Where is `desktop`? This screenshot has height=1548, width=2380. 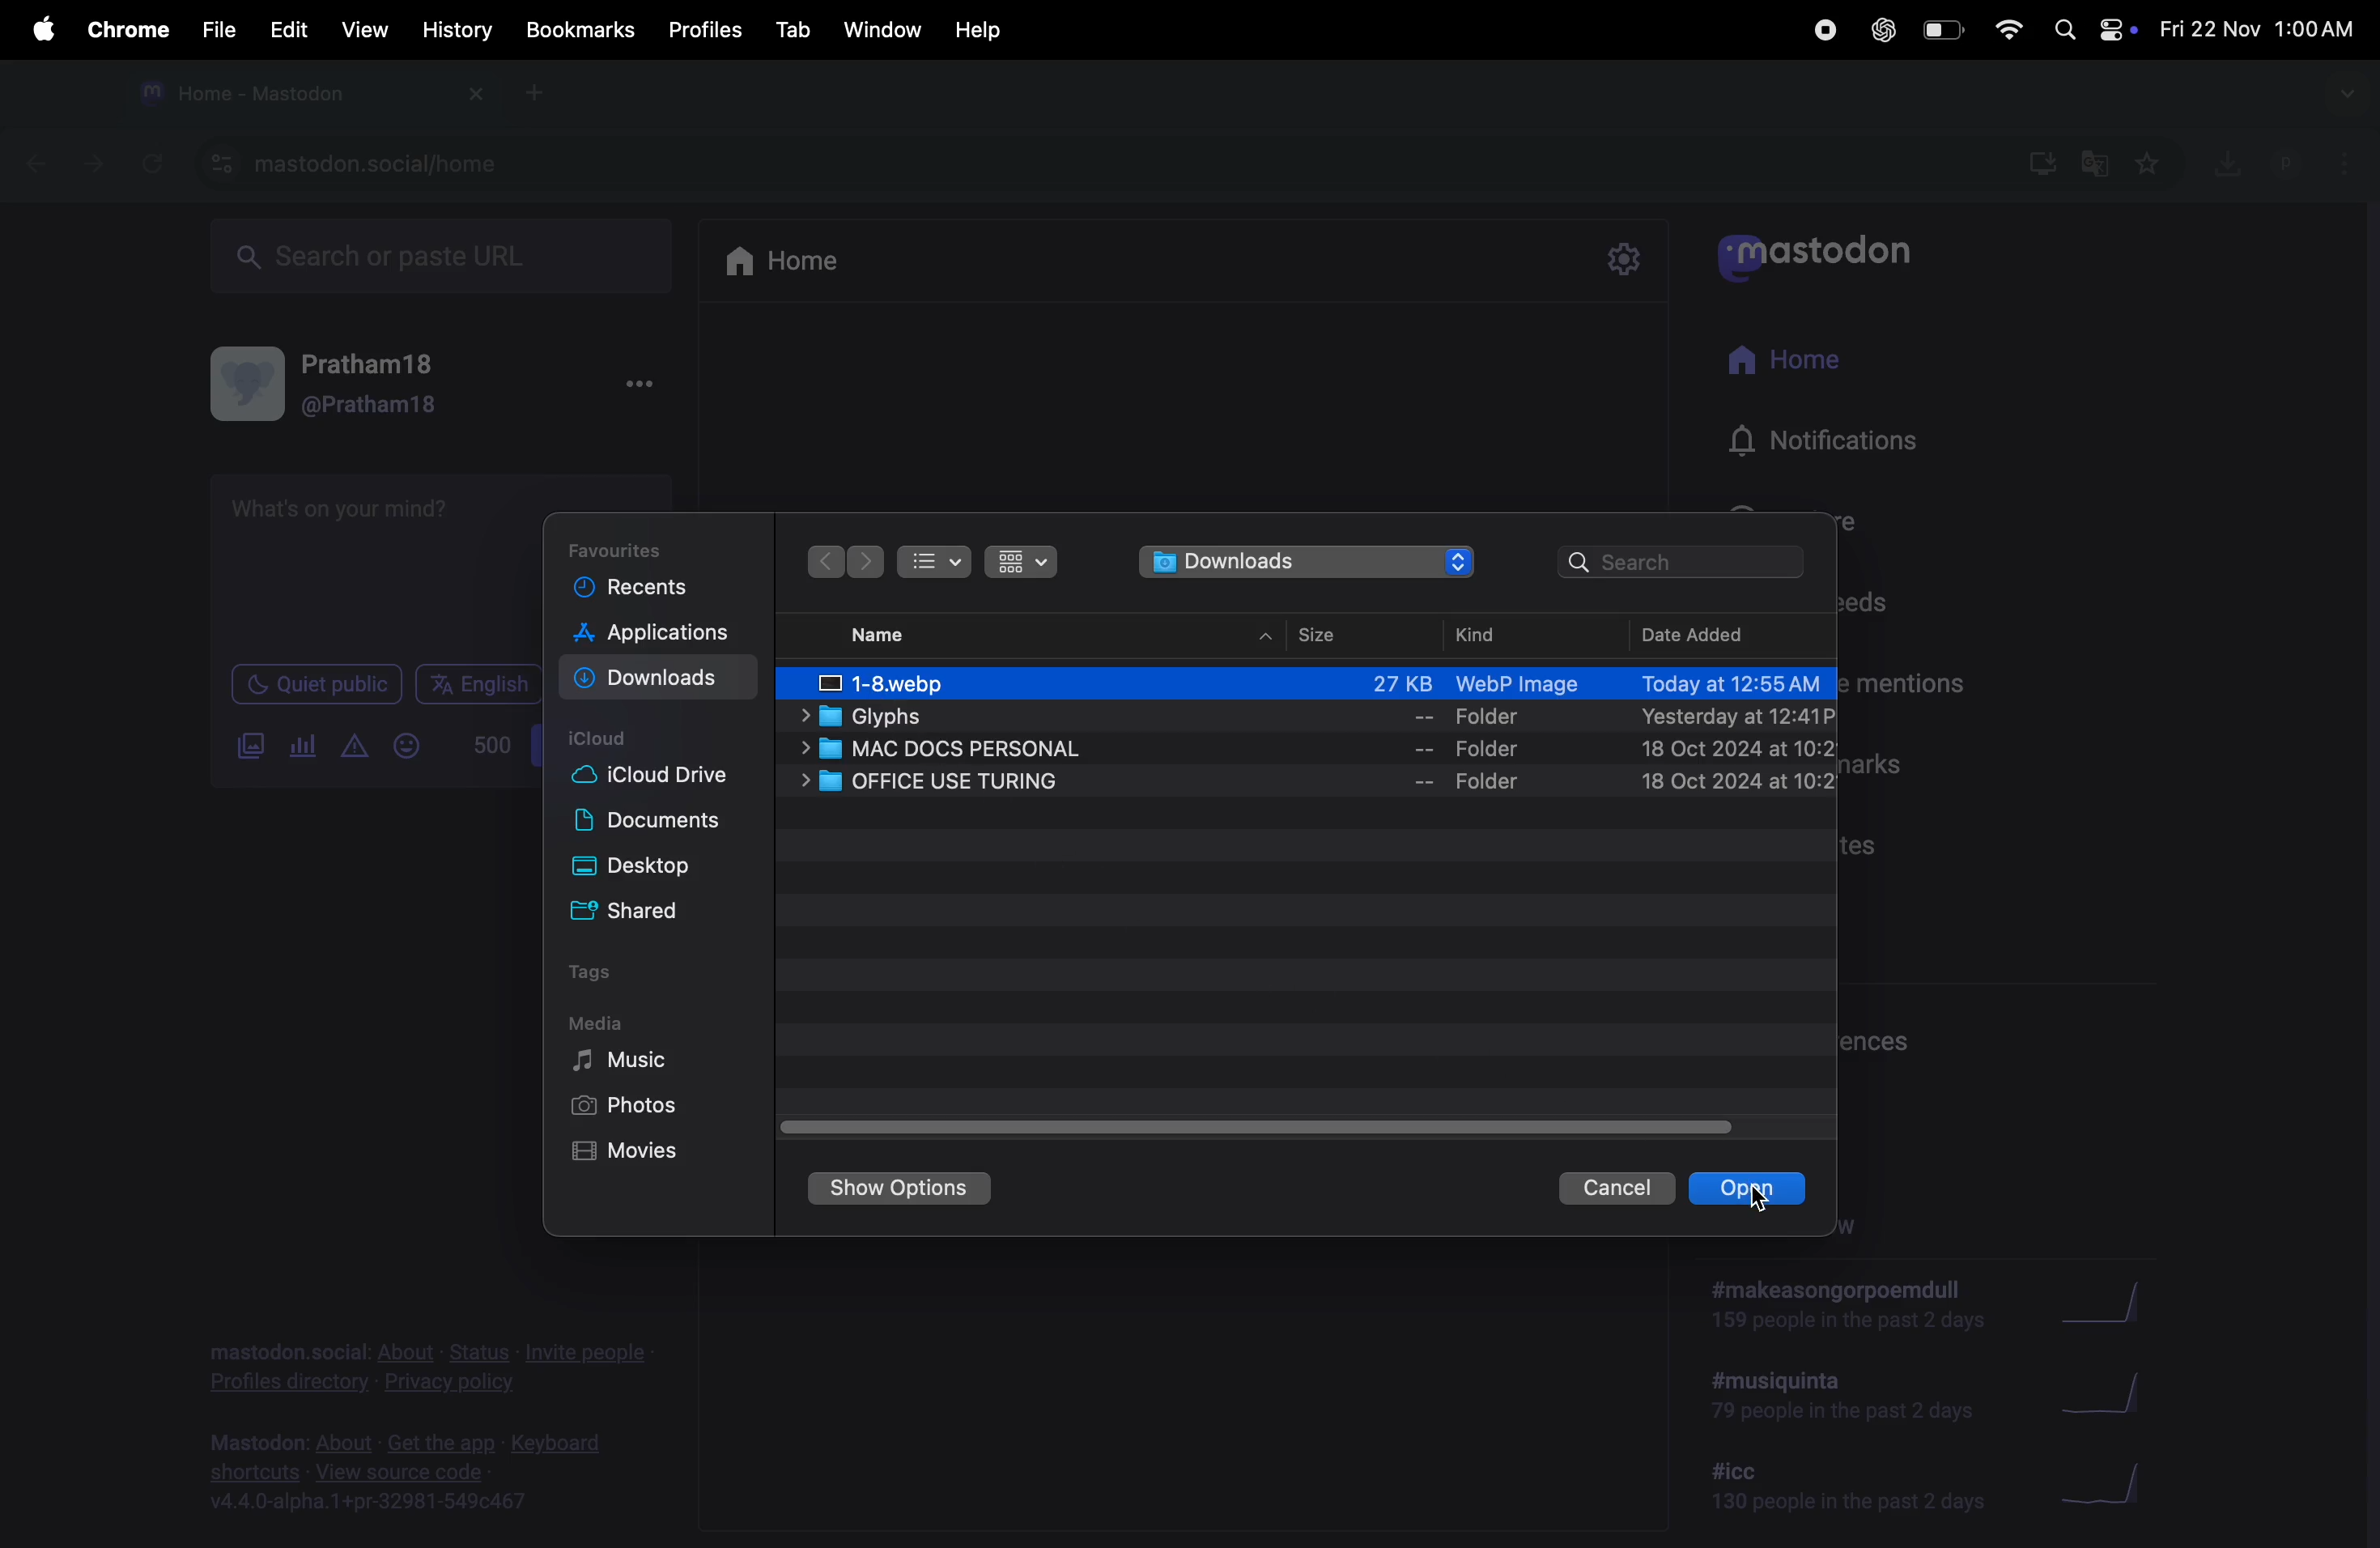 desktop is located at coordinates (643, 867).